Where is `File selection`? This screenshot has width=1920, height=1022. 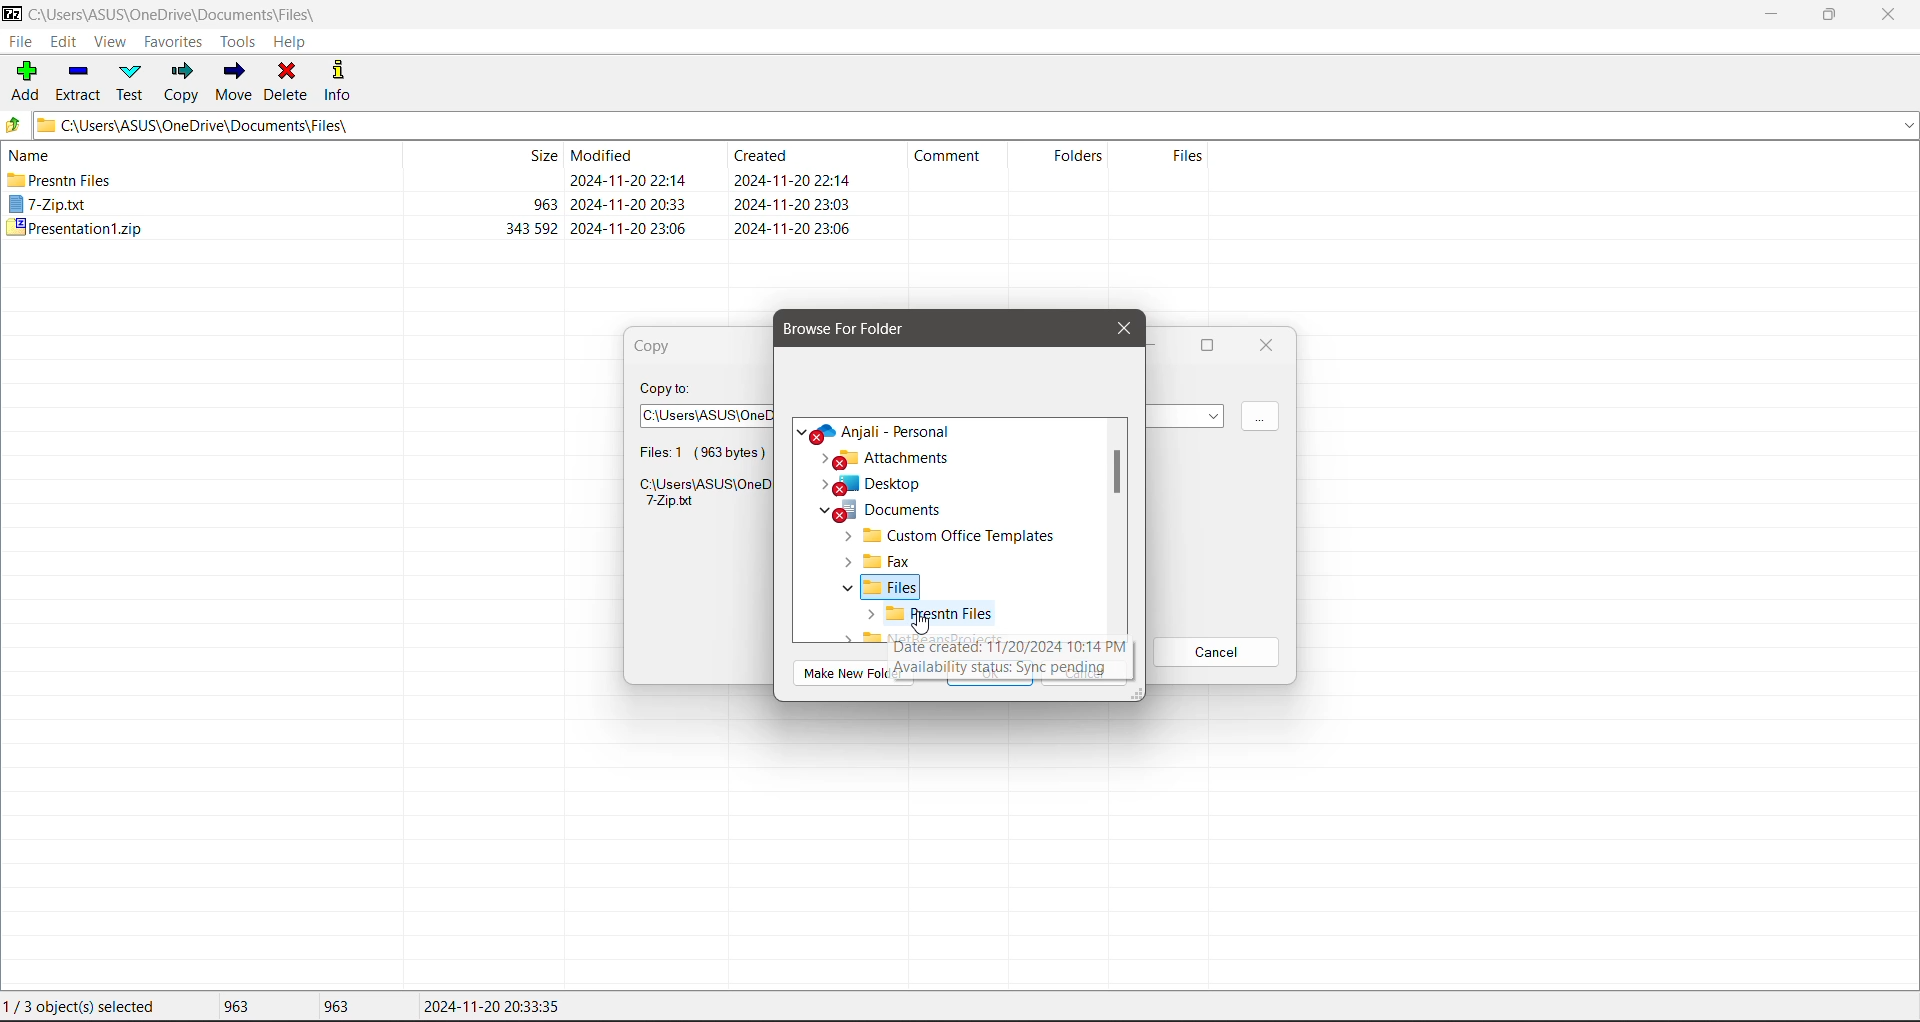
File selection is located at coordinates (697, 450).